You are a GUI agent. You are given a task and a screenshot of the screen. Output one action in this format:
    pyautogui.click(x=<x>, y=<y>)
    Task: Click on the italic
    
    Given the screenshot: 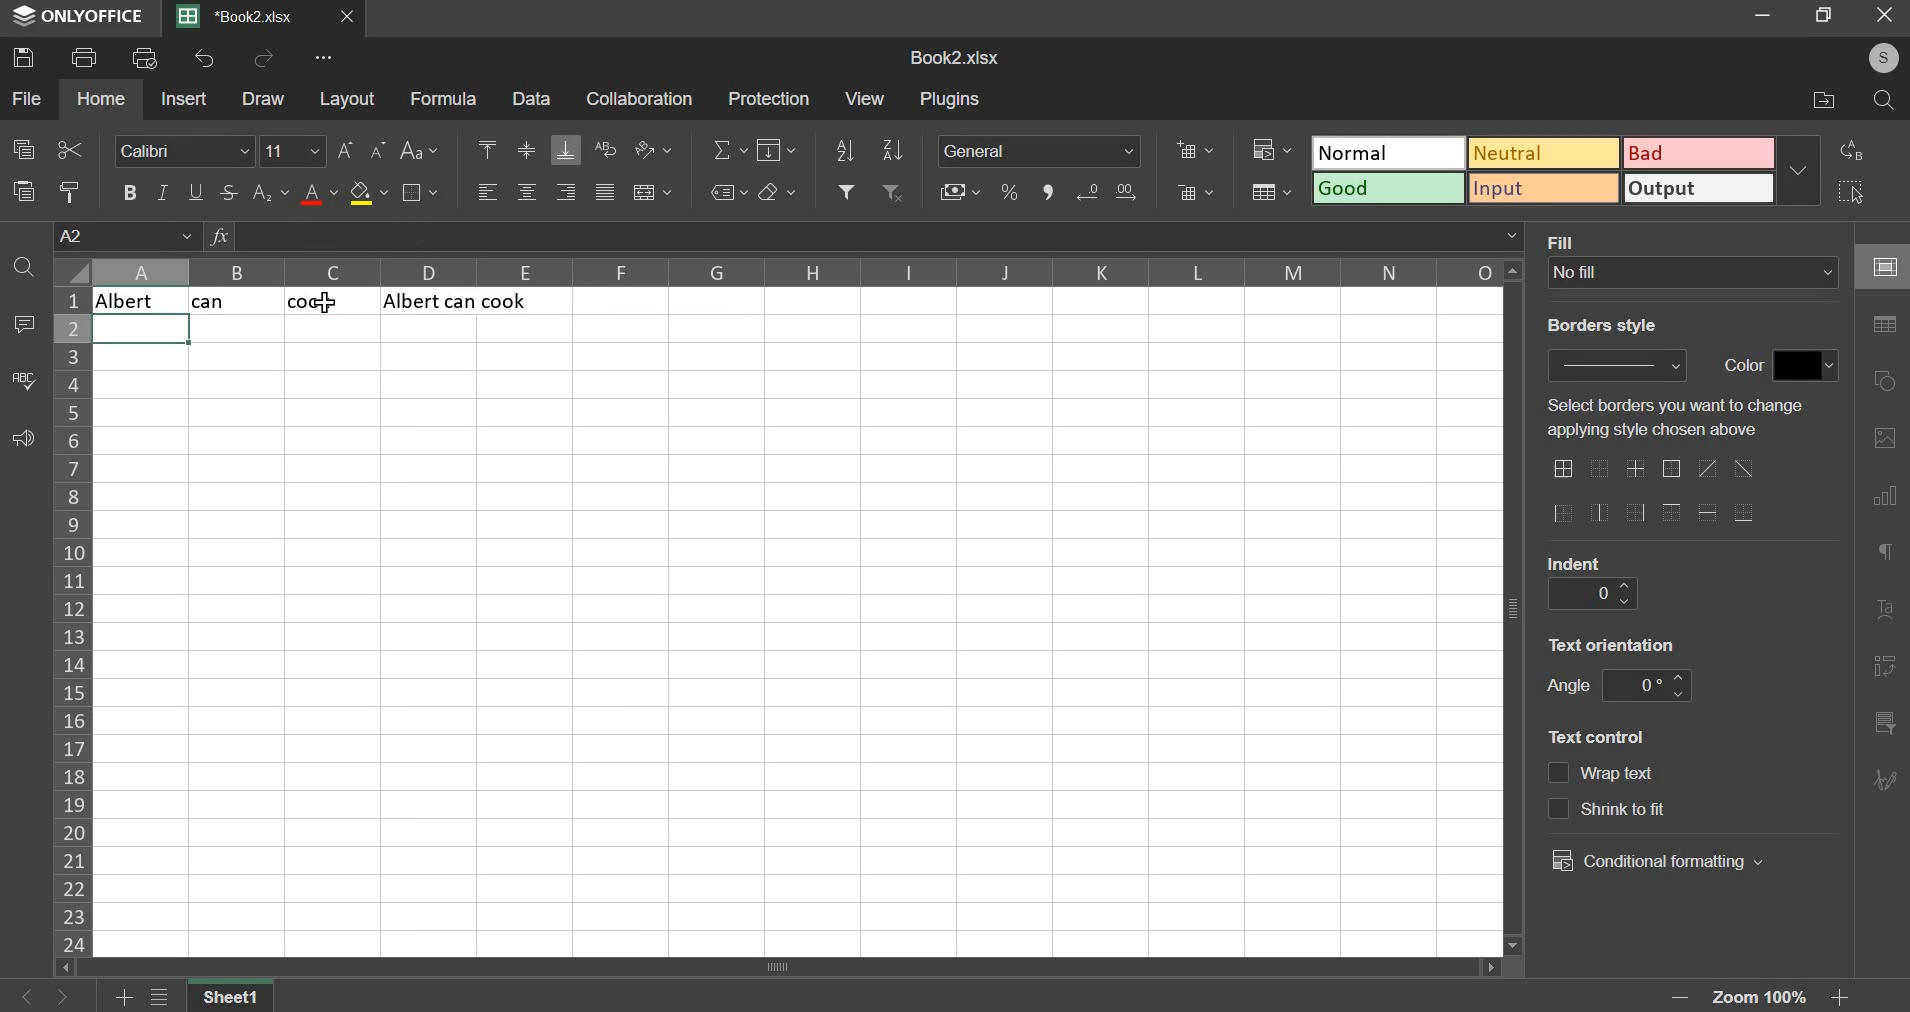 What is the action you would take?
    pyautogui.click(x=162, y=192)
    